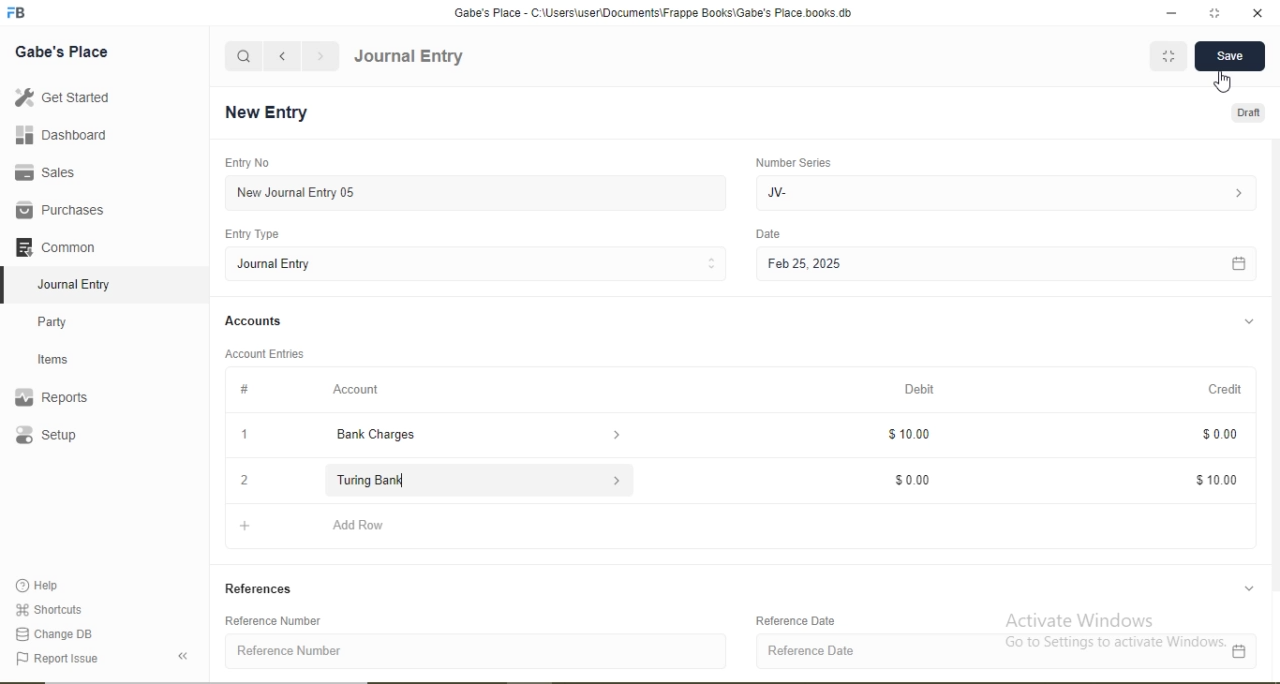  Describe the element at coordinates (281, 621) in the screenshot. I see `Reference Number` at that location.